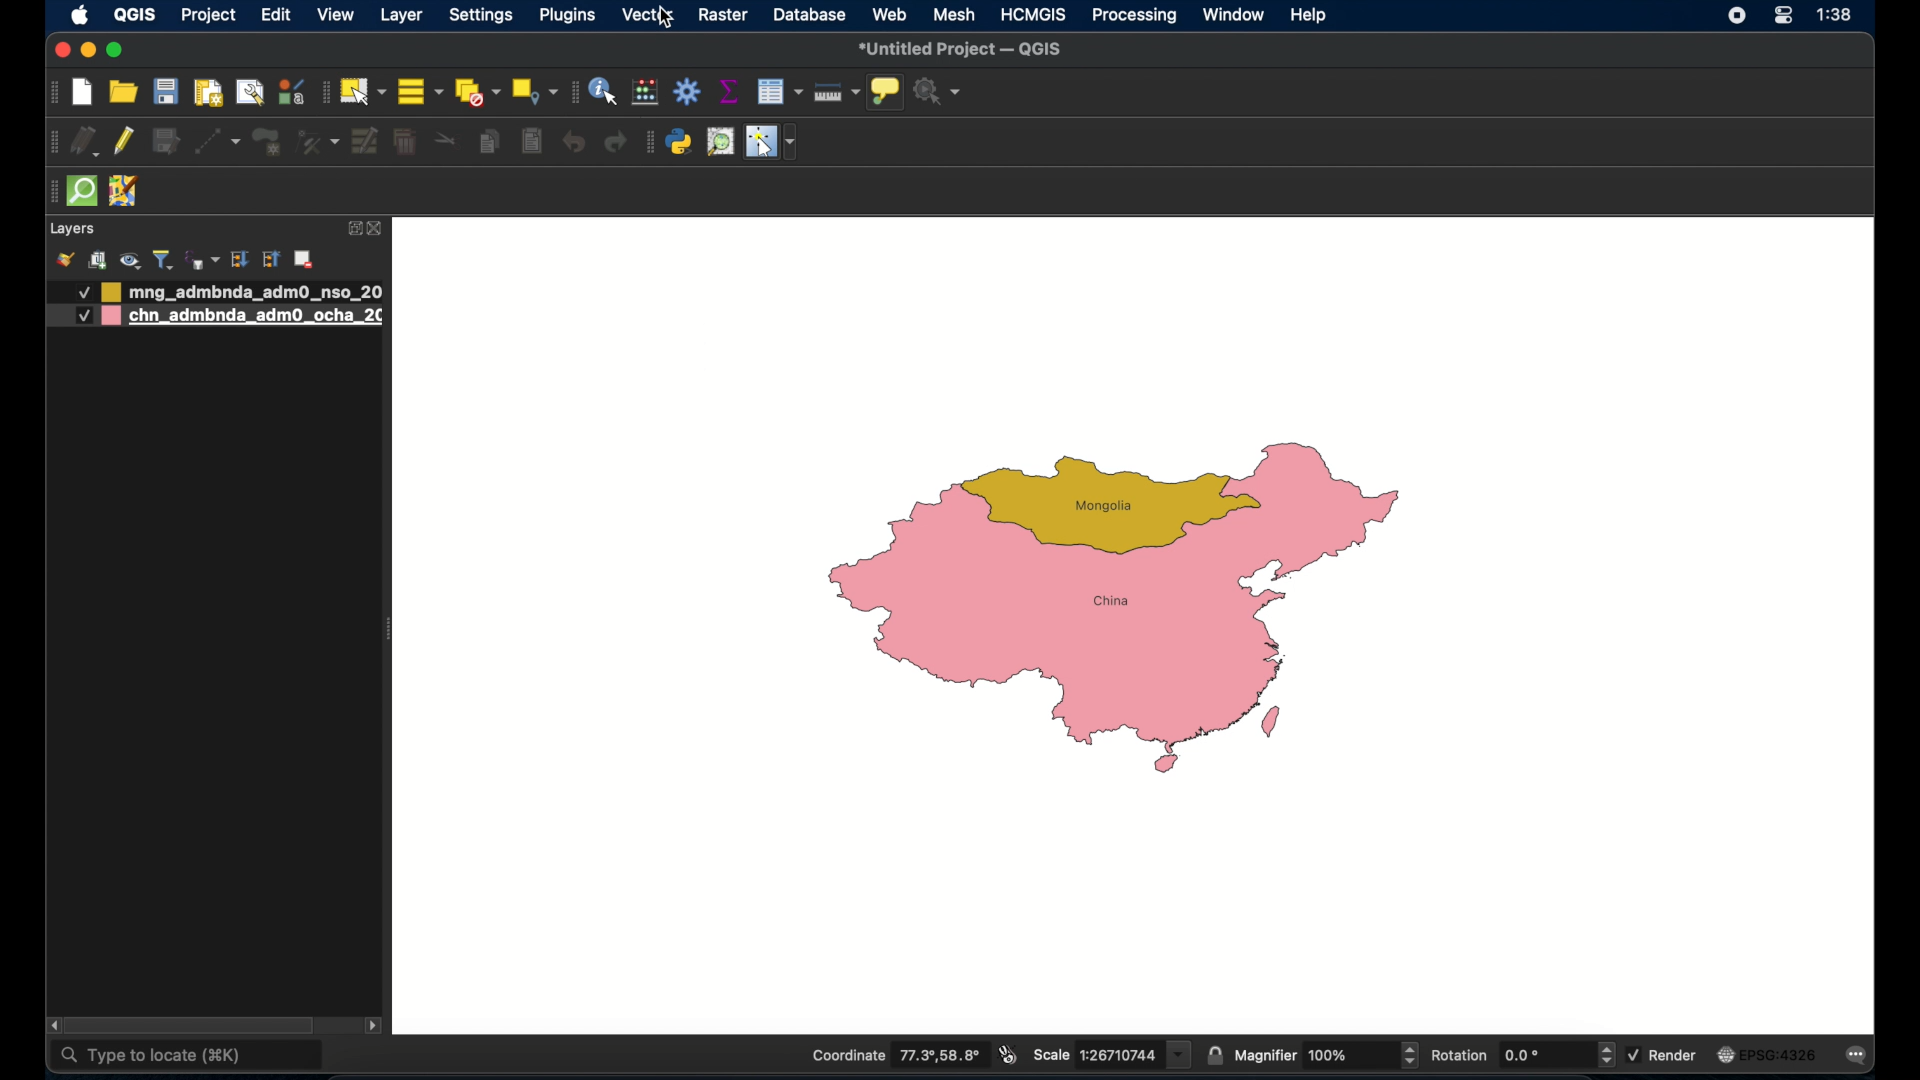  I want to click on filter legen by expression, so click(201, 258).